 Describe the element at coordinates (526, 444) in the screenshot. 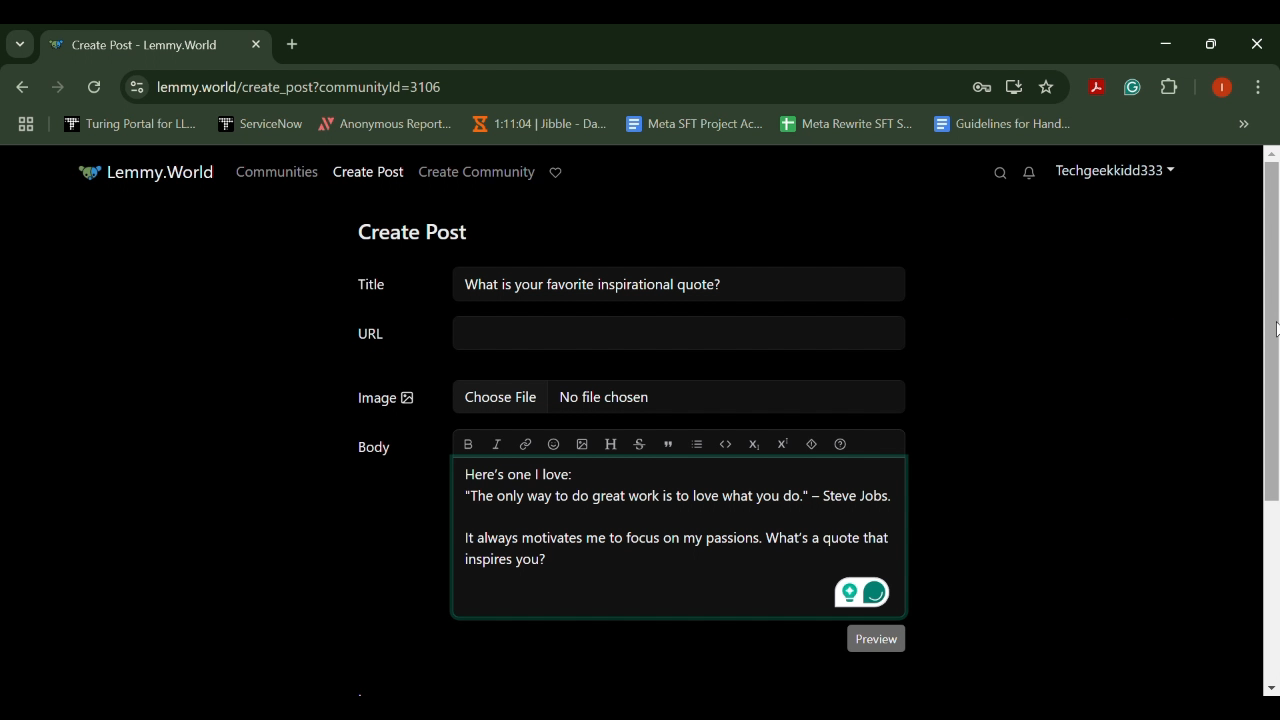

I see `link` at that location.